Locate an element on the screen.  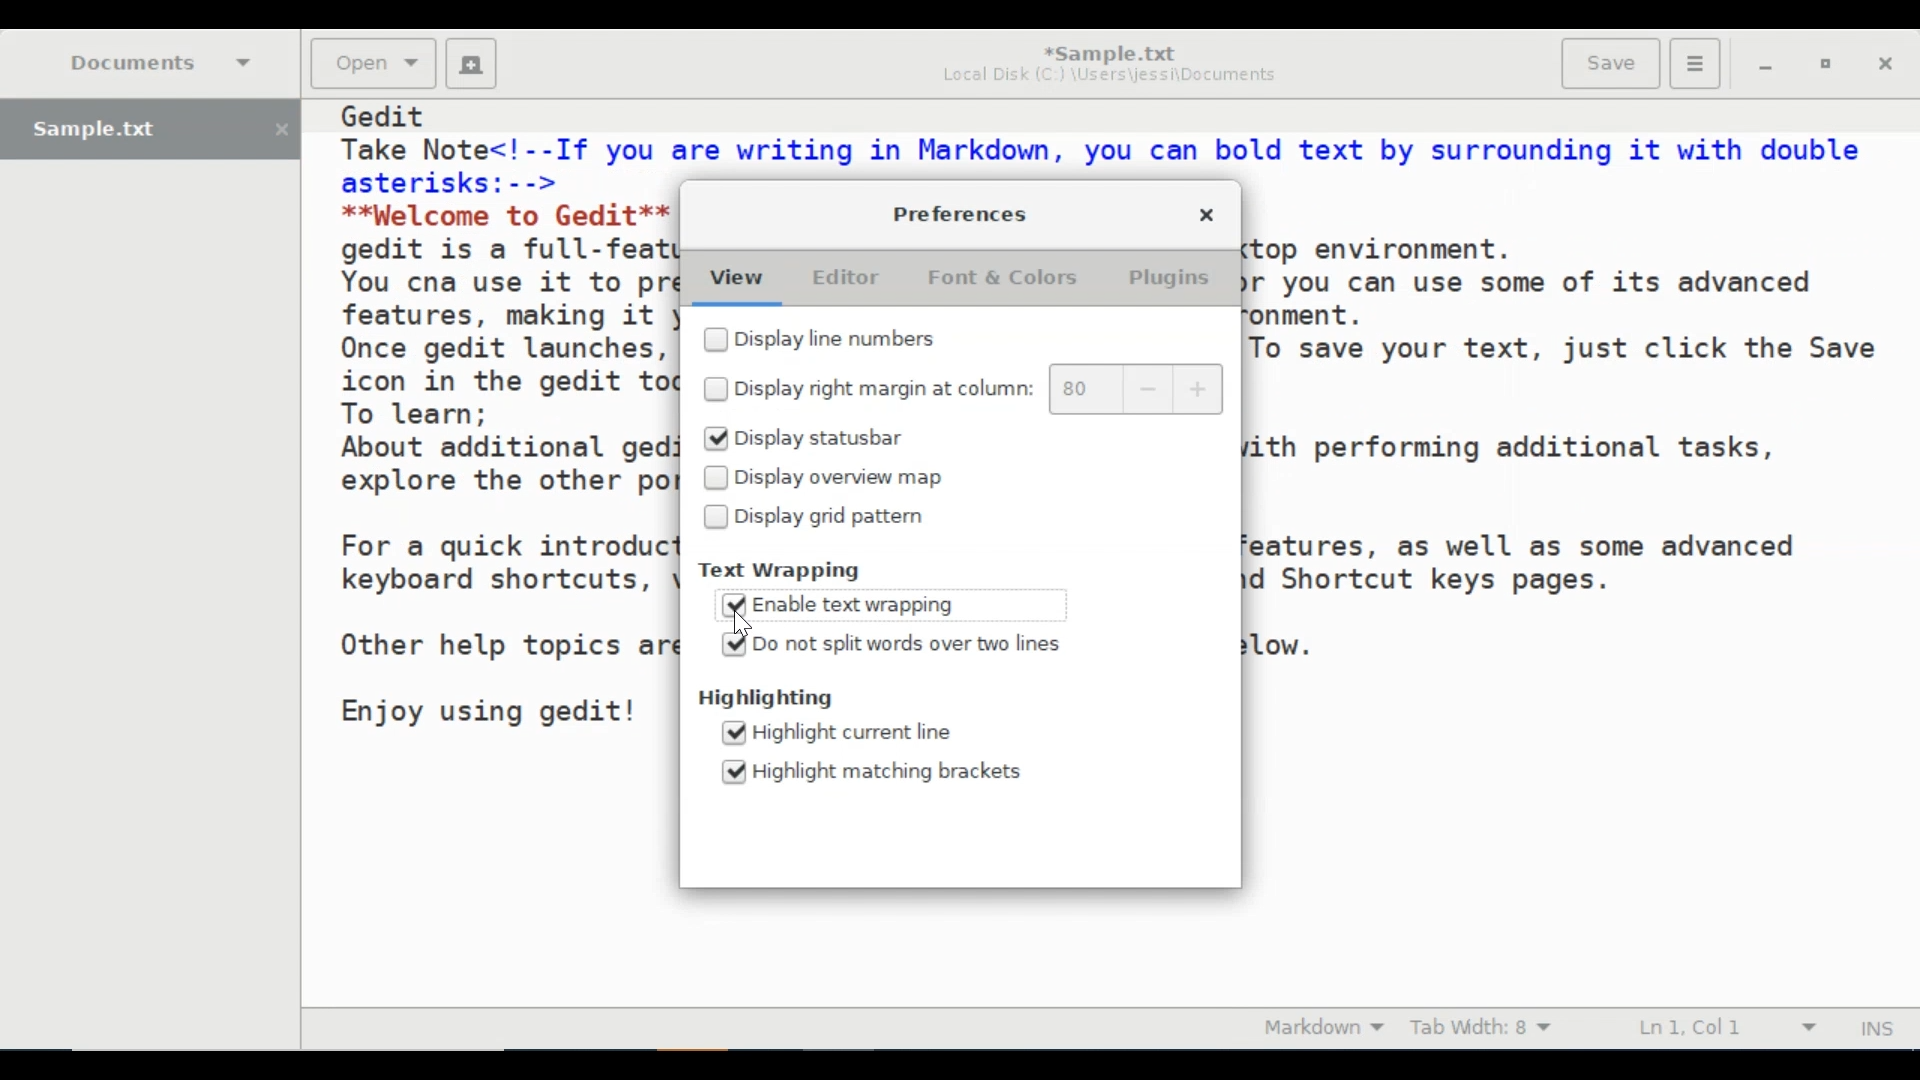
minimize is located at coordinates (1768, 62).